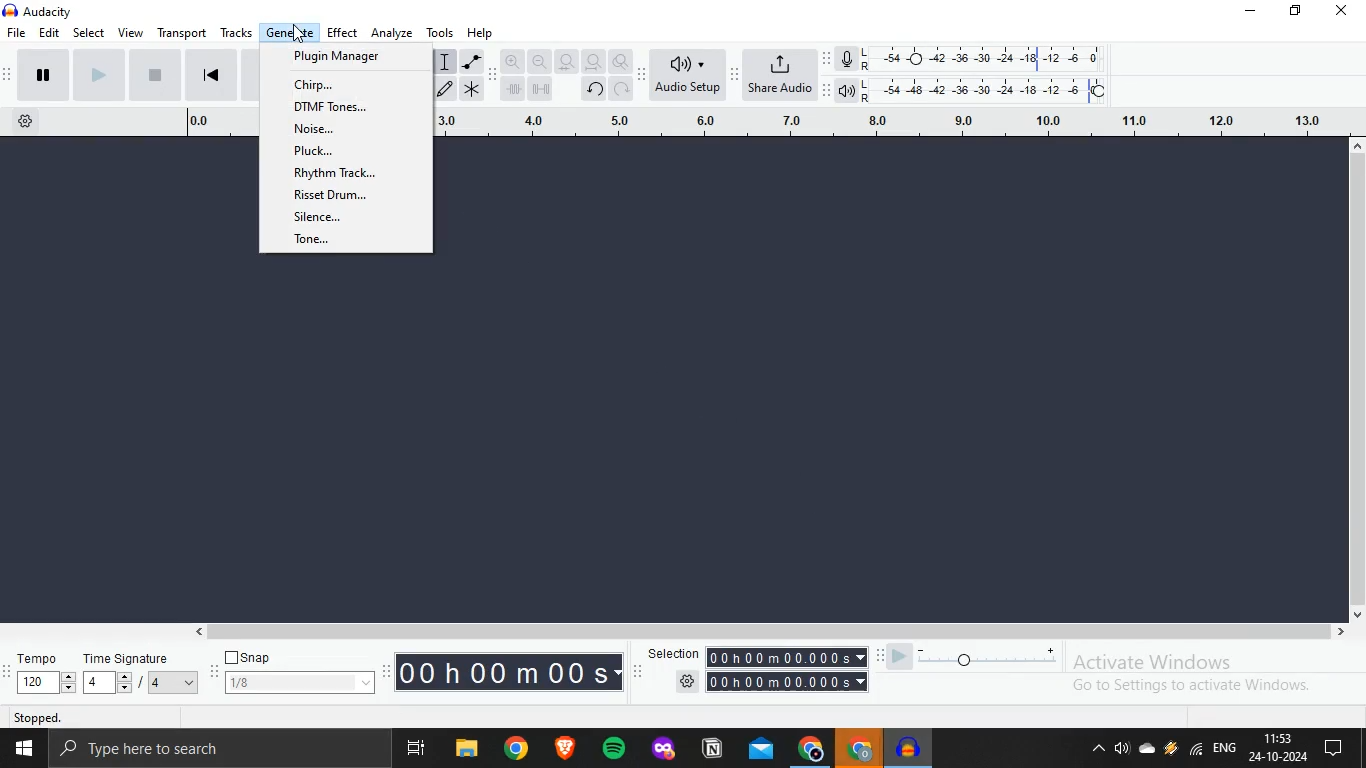  I want to click on 00h 00m 00s, so click(509, 671).